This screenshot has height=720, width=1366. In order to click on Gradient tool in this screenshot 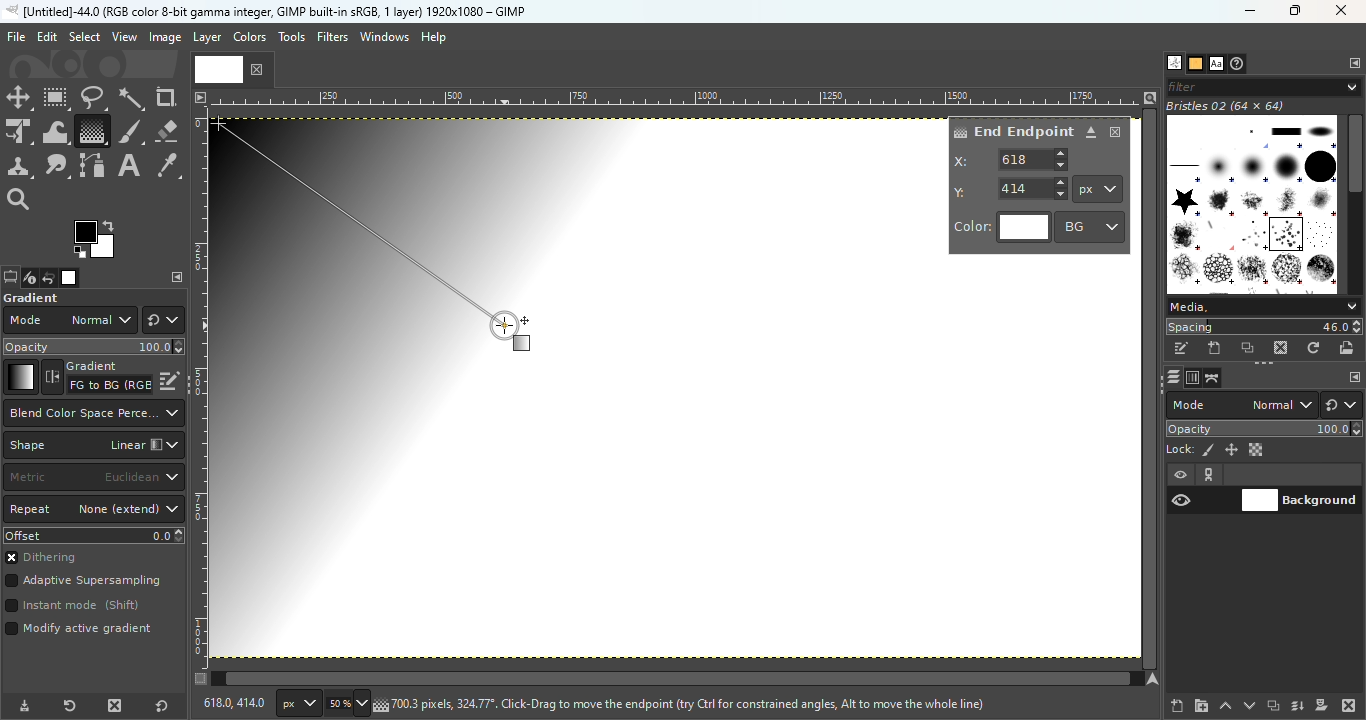, I will do `click(91, 131)`.